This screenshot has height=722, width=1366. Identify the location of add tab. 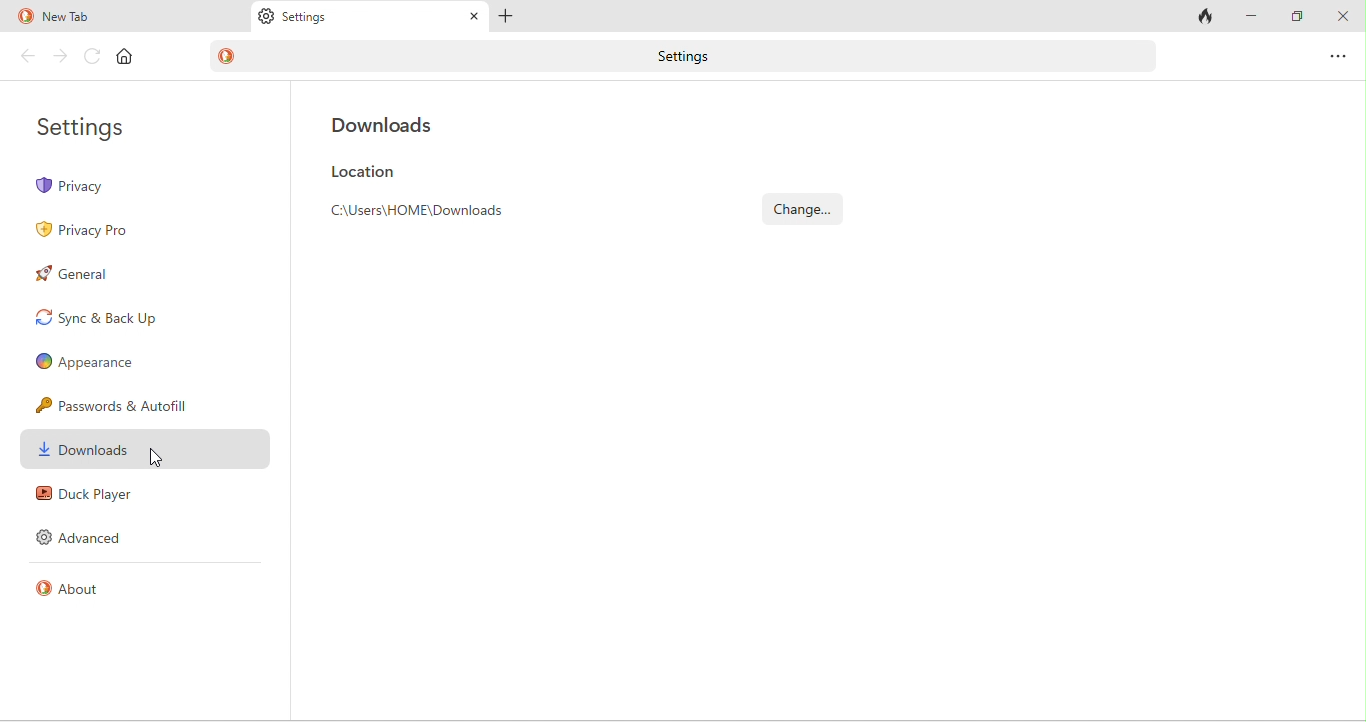
(505, 17).